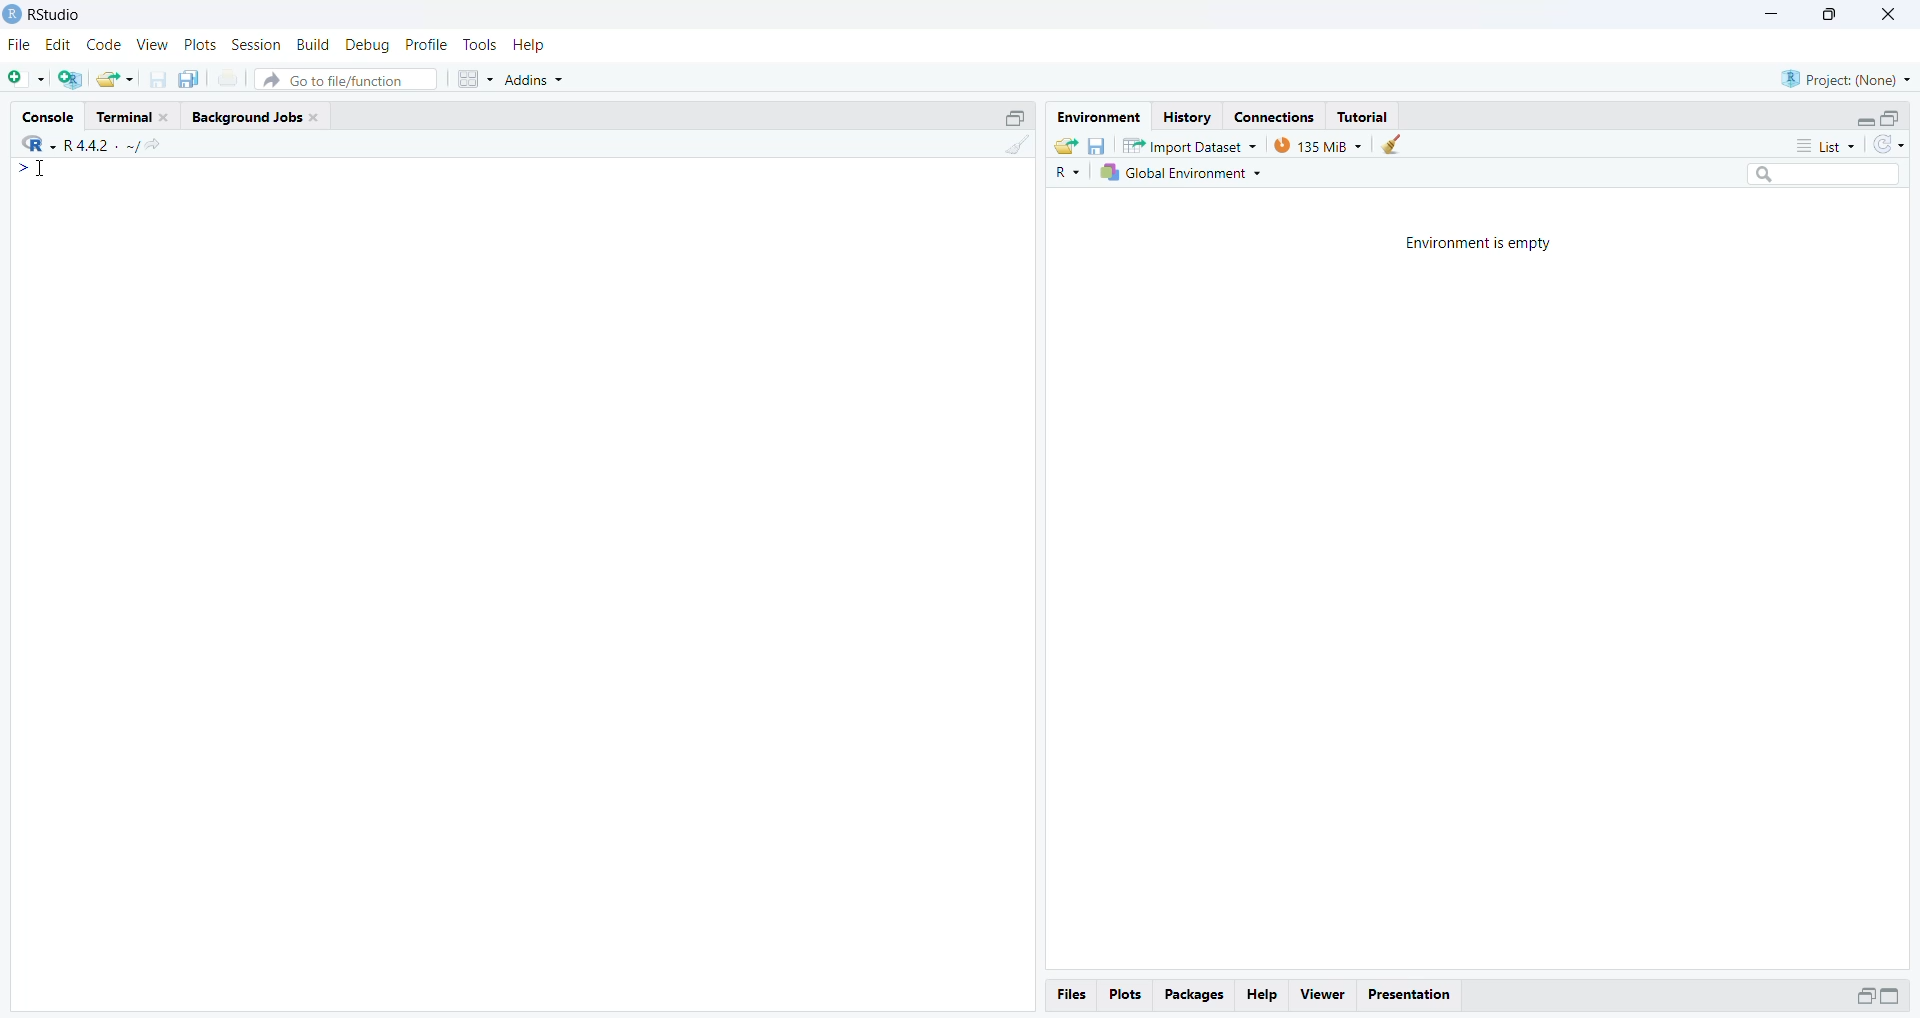  Describe the element at coordinates (1069, 173) in the screenshot. I see `R` at that location.